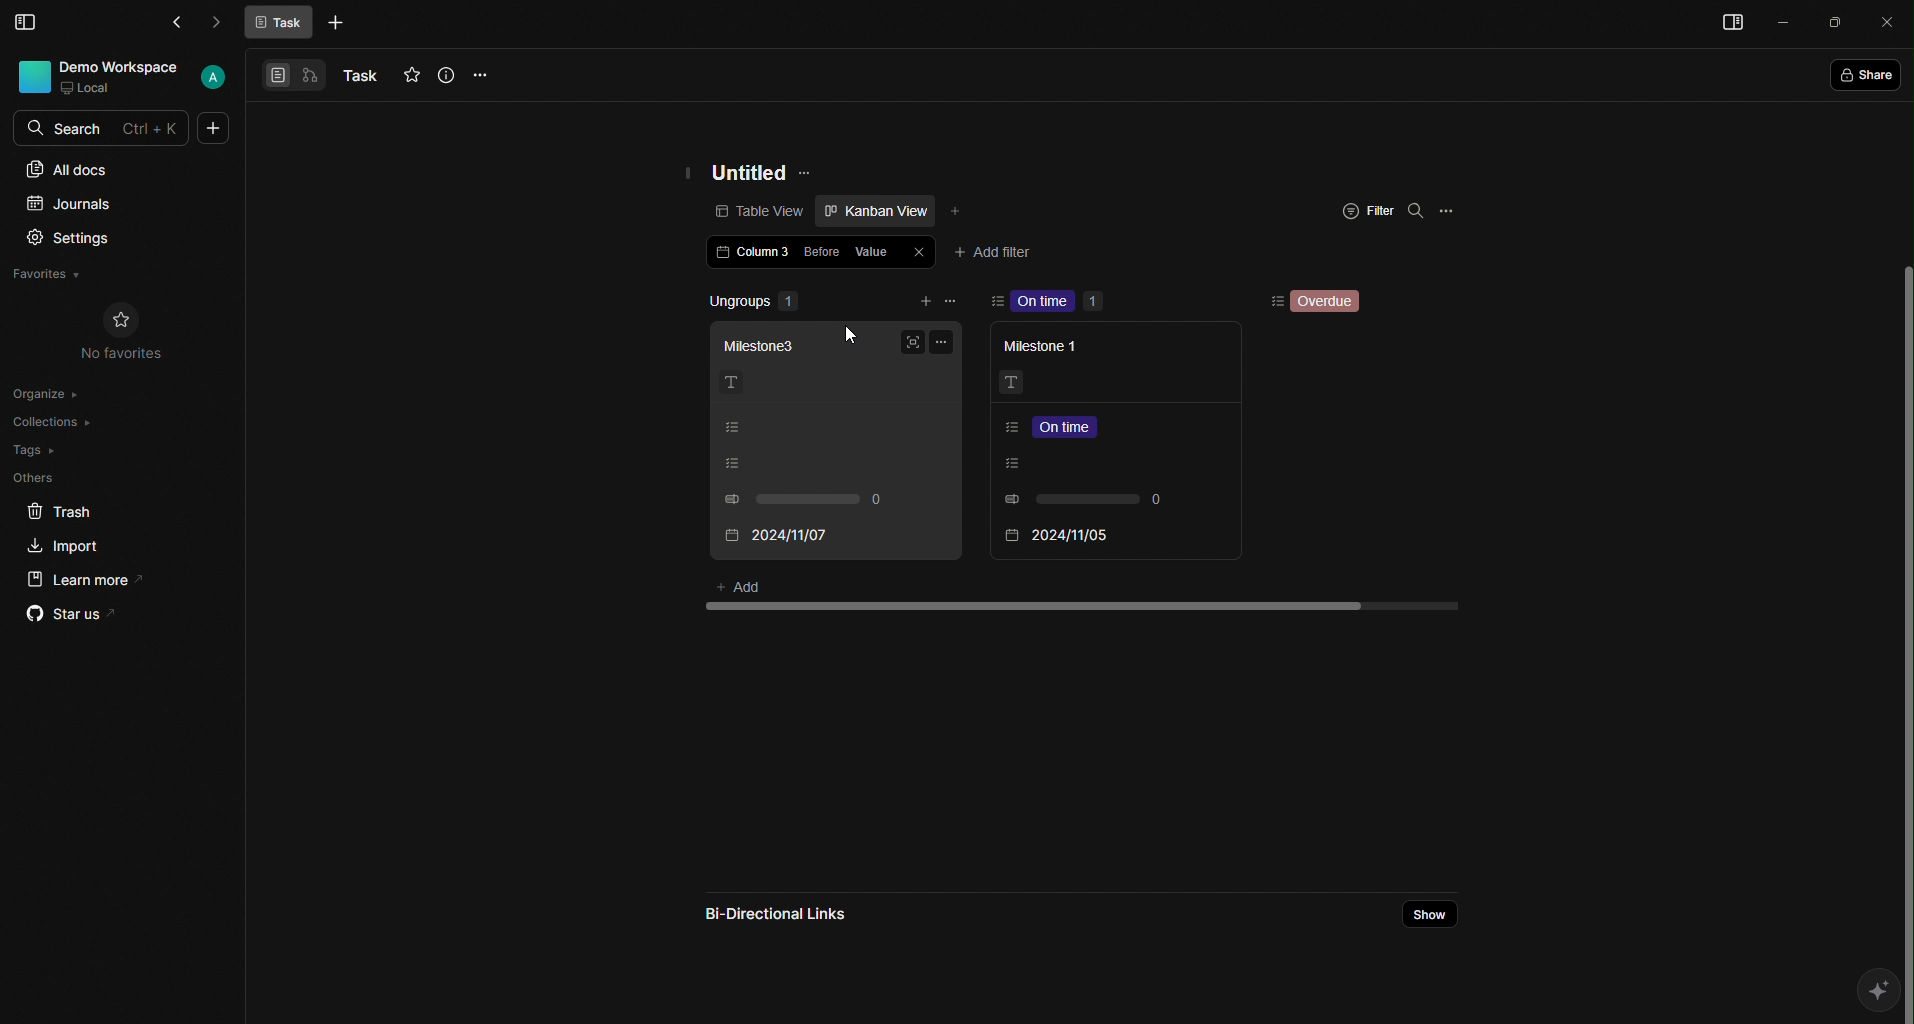 This screenshot has height=1024, width=1914. What do you see at coordinates (93, 579) in the screenshot?
I see `Learn more` at bounding box center [93, 579].